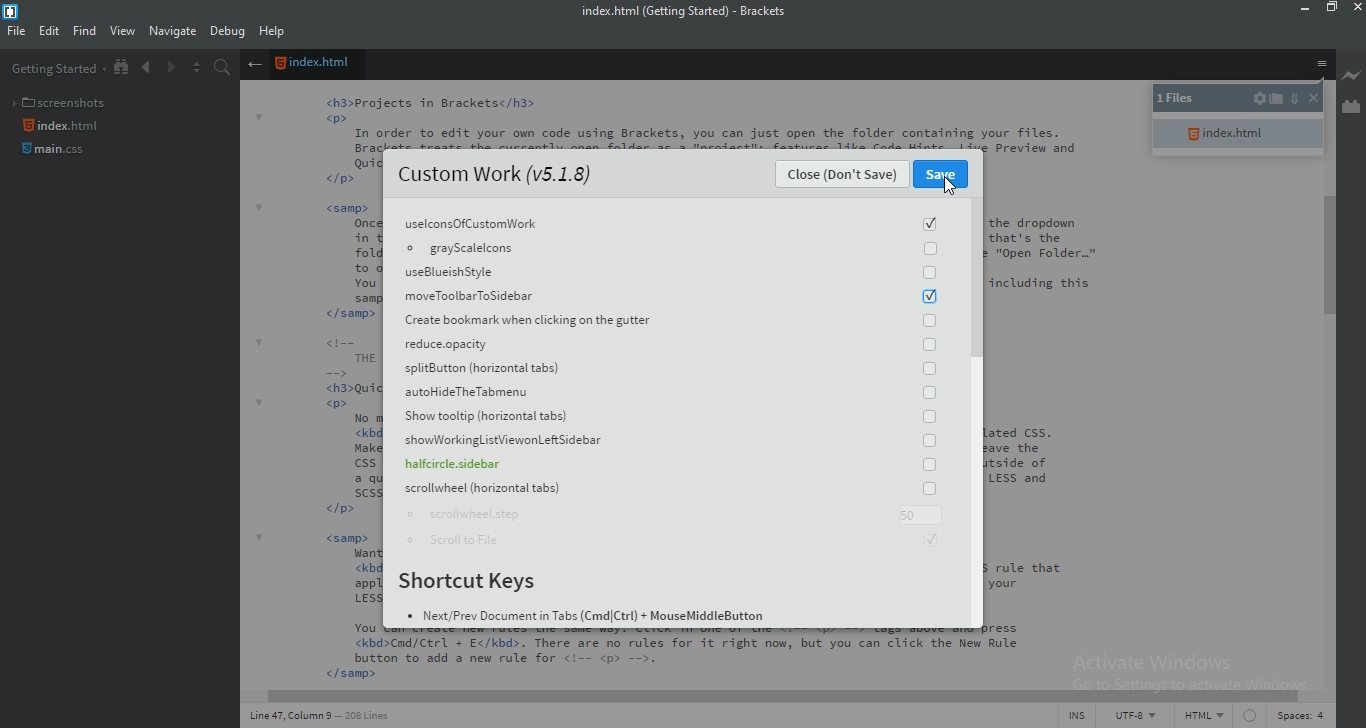 The image size is (1366, 728). Describe the element at coordinates (1203, 718) in the screenshot. I see `HTML` at that location.